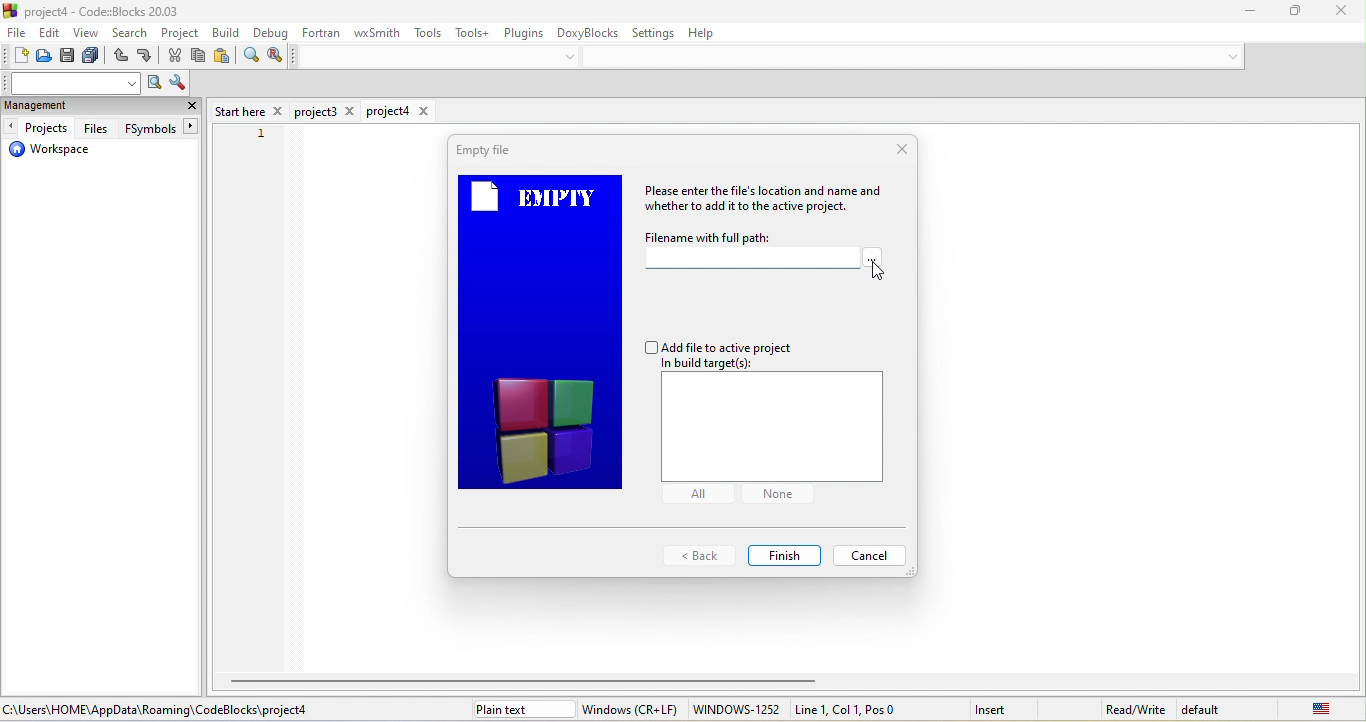 This screenshot has width=1366, height=722. What do you see at coordinates (768, 200) in the screenshot?
I see `please enter the files location and name and whether to  add it to the active project` at bounding box center [768, 200].